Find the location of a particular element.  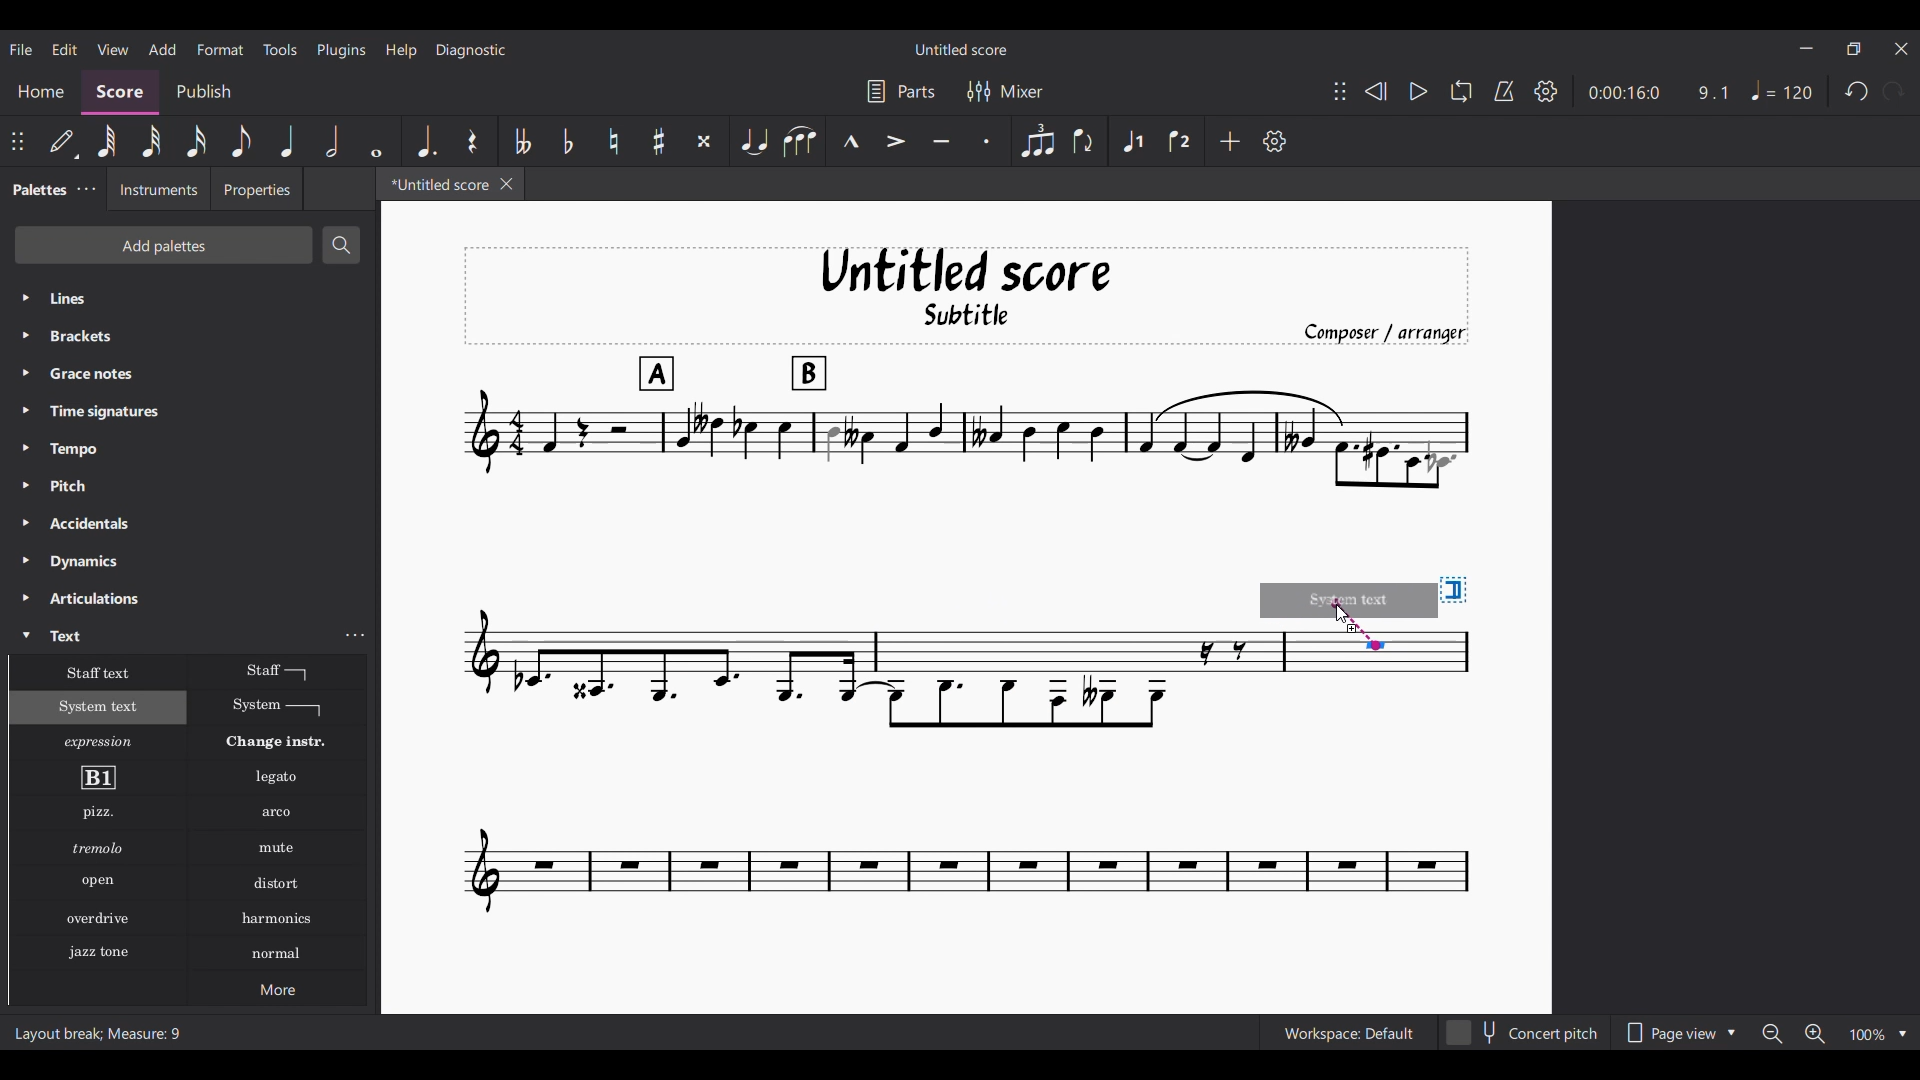

Change instr. is located at coordinates (276, 742).